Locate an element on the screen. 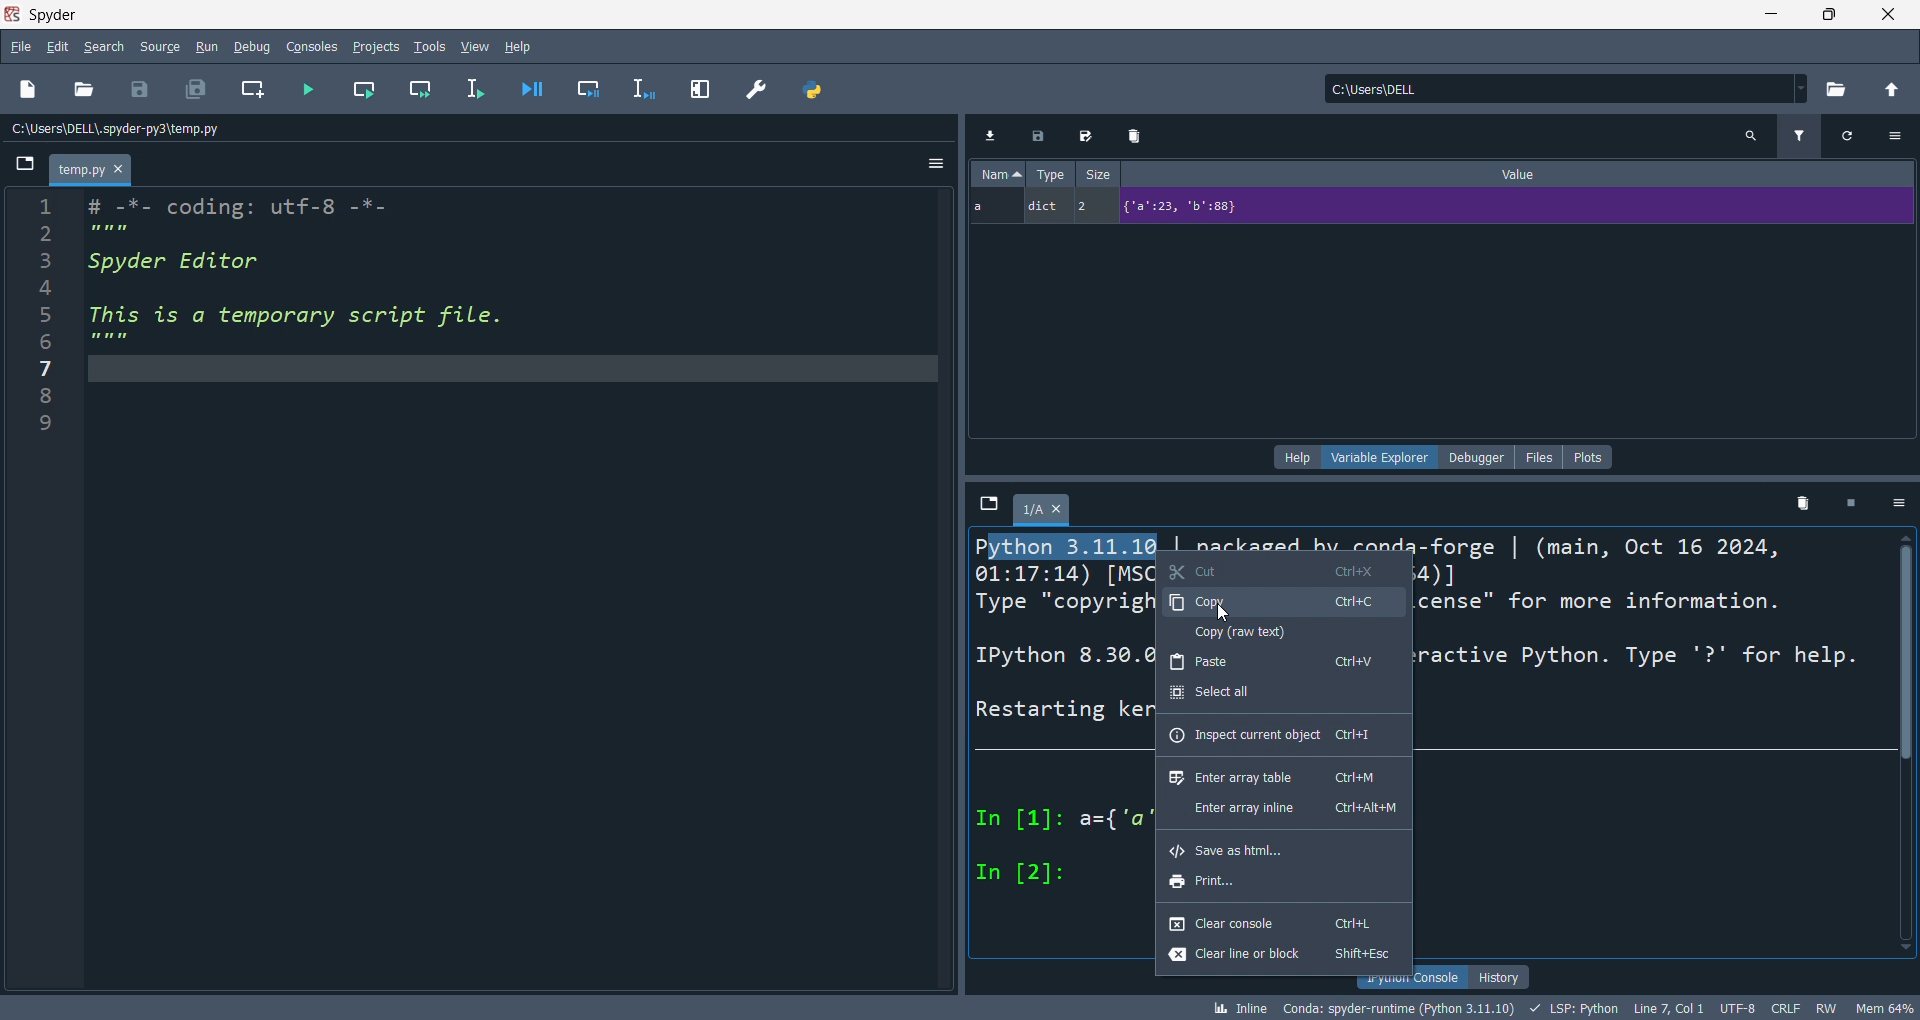 This screenshot has width=1920, height=1020. minimize is located at coordinates (1760, 15).